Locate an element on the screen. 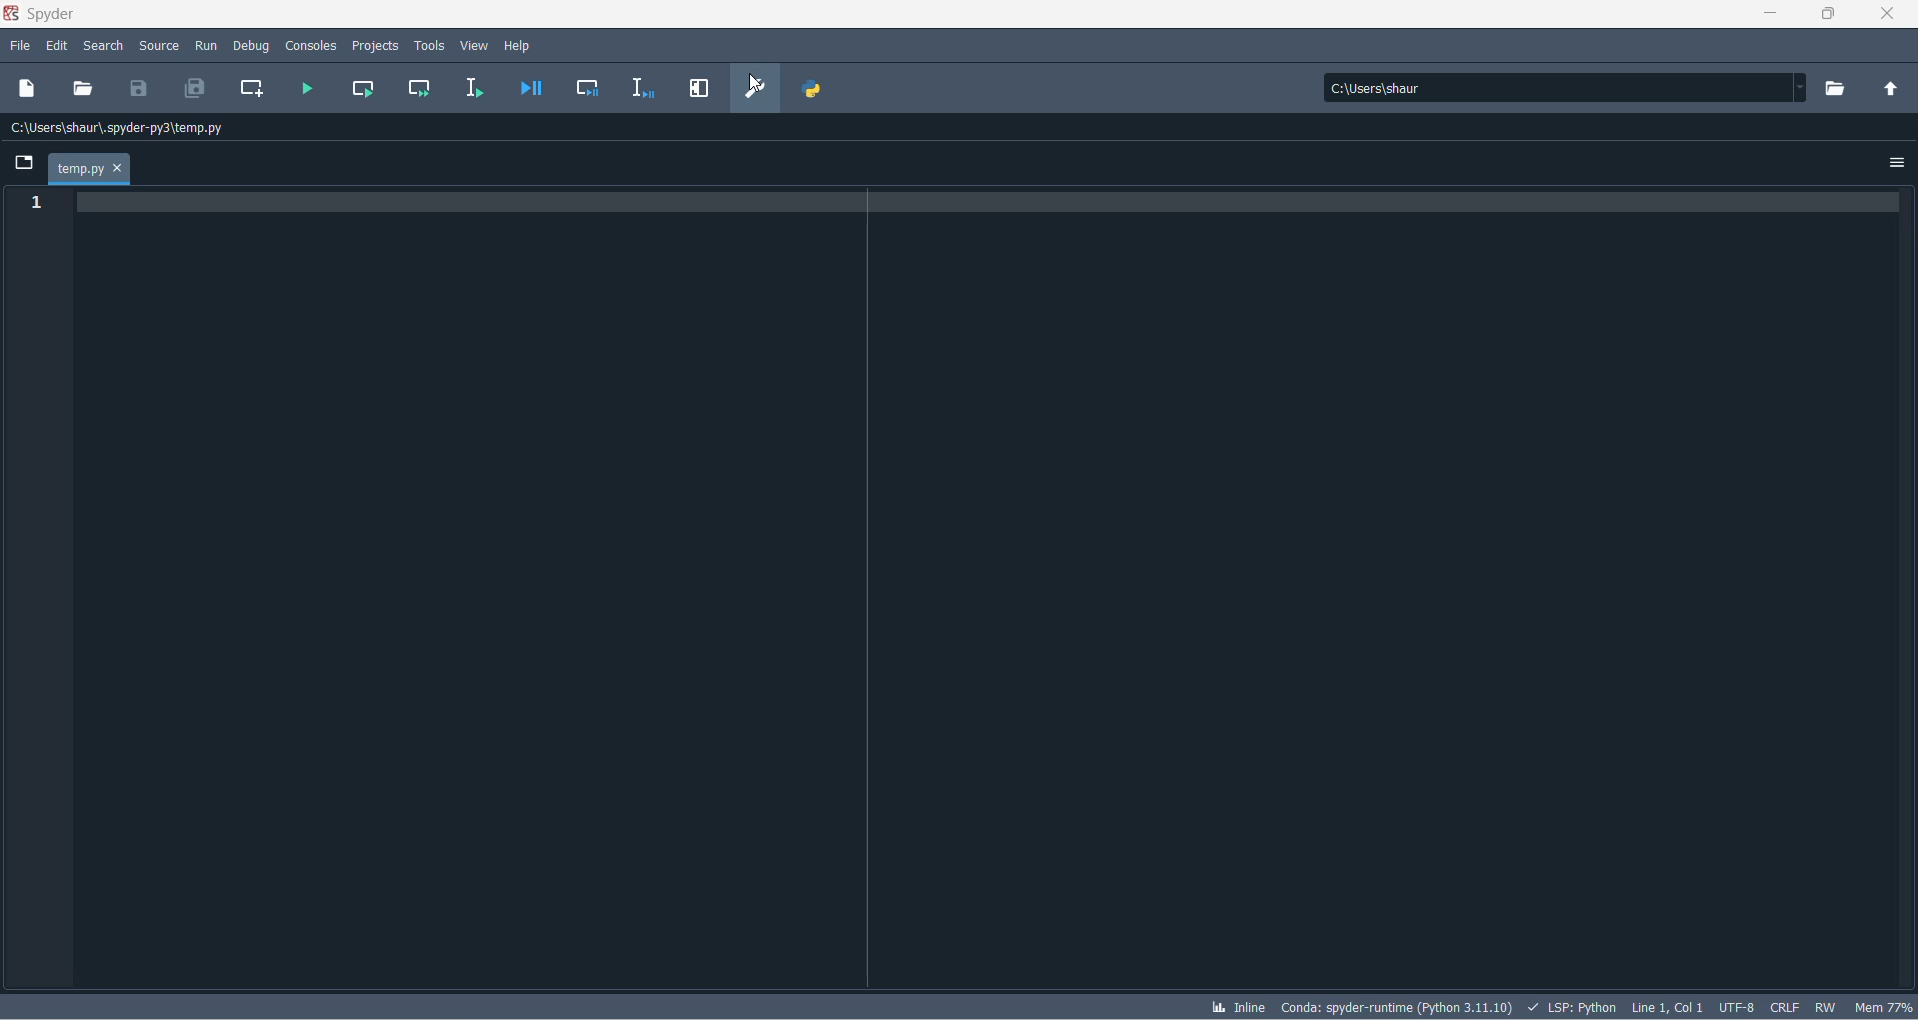 The height and width of the screenshot is (1020, 1918). file control is located at coordinates (1830, 1006).